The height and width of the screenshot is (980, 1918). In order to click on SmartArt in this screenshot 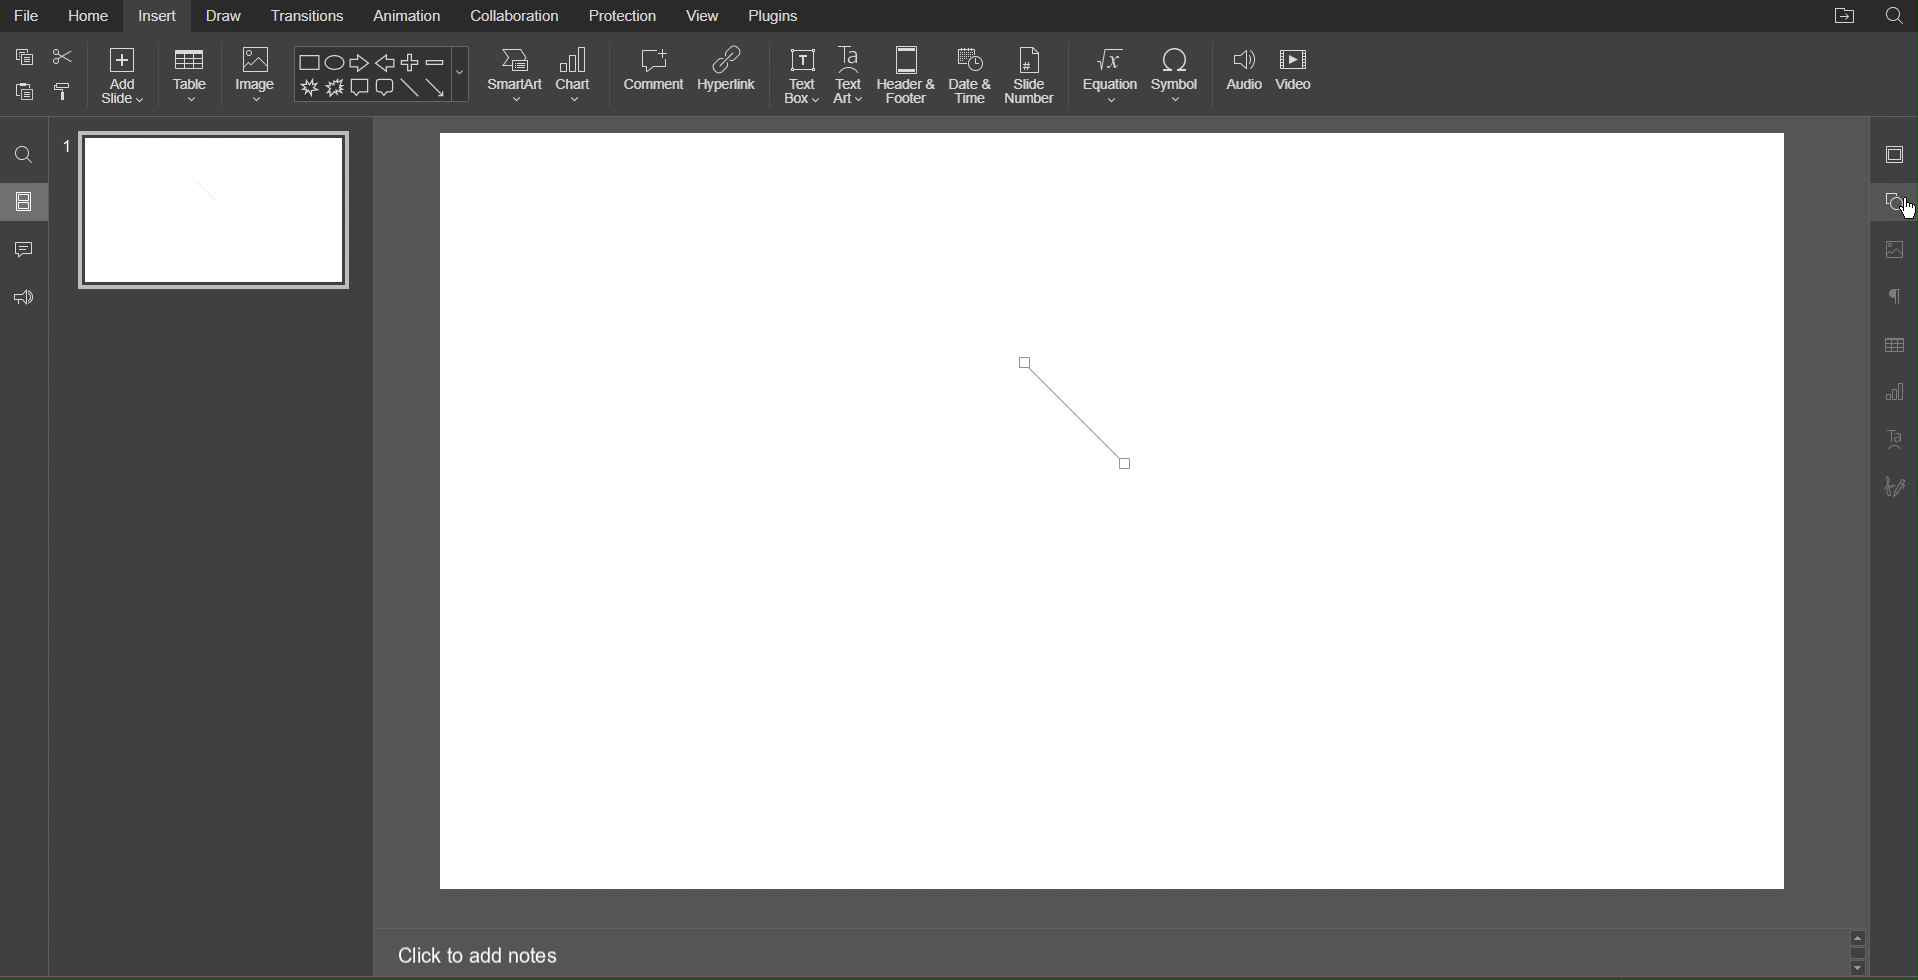, I will do `click(514, 74)`.